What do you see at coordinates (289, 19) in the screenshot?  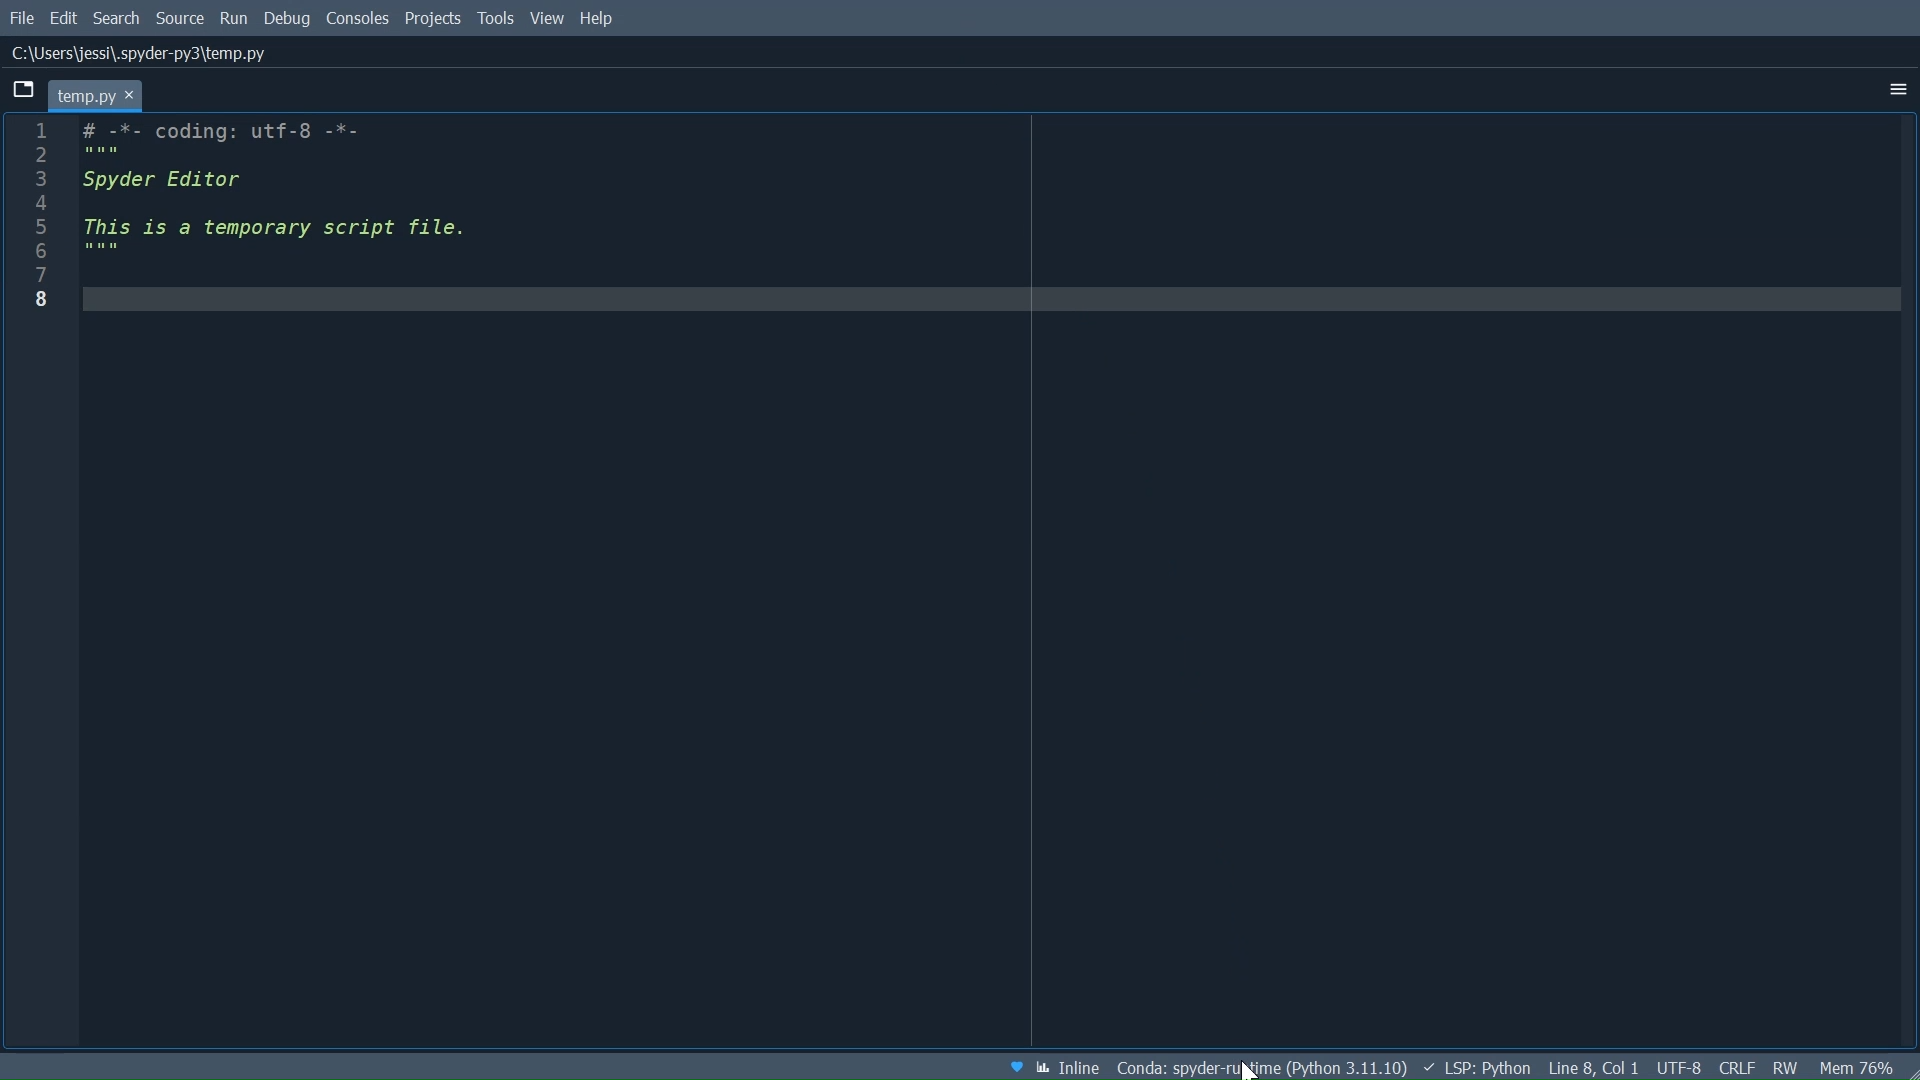 I see `Debug` at bounding box center [289, 19].